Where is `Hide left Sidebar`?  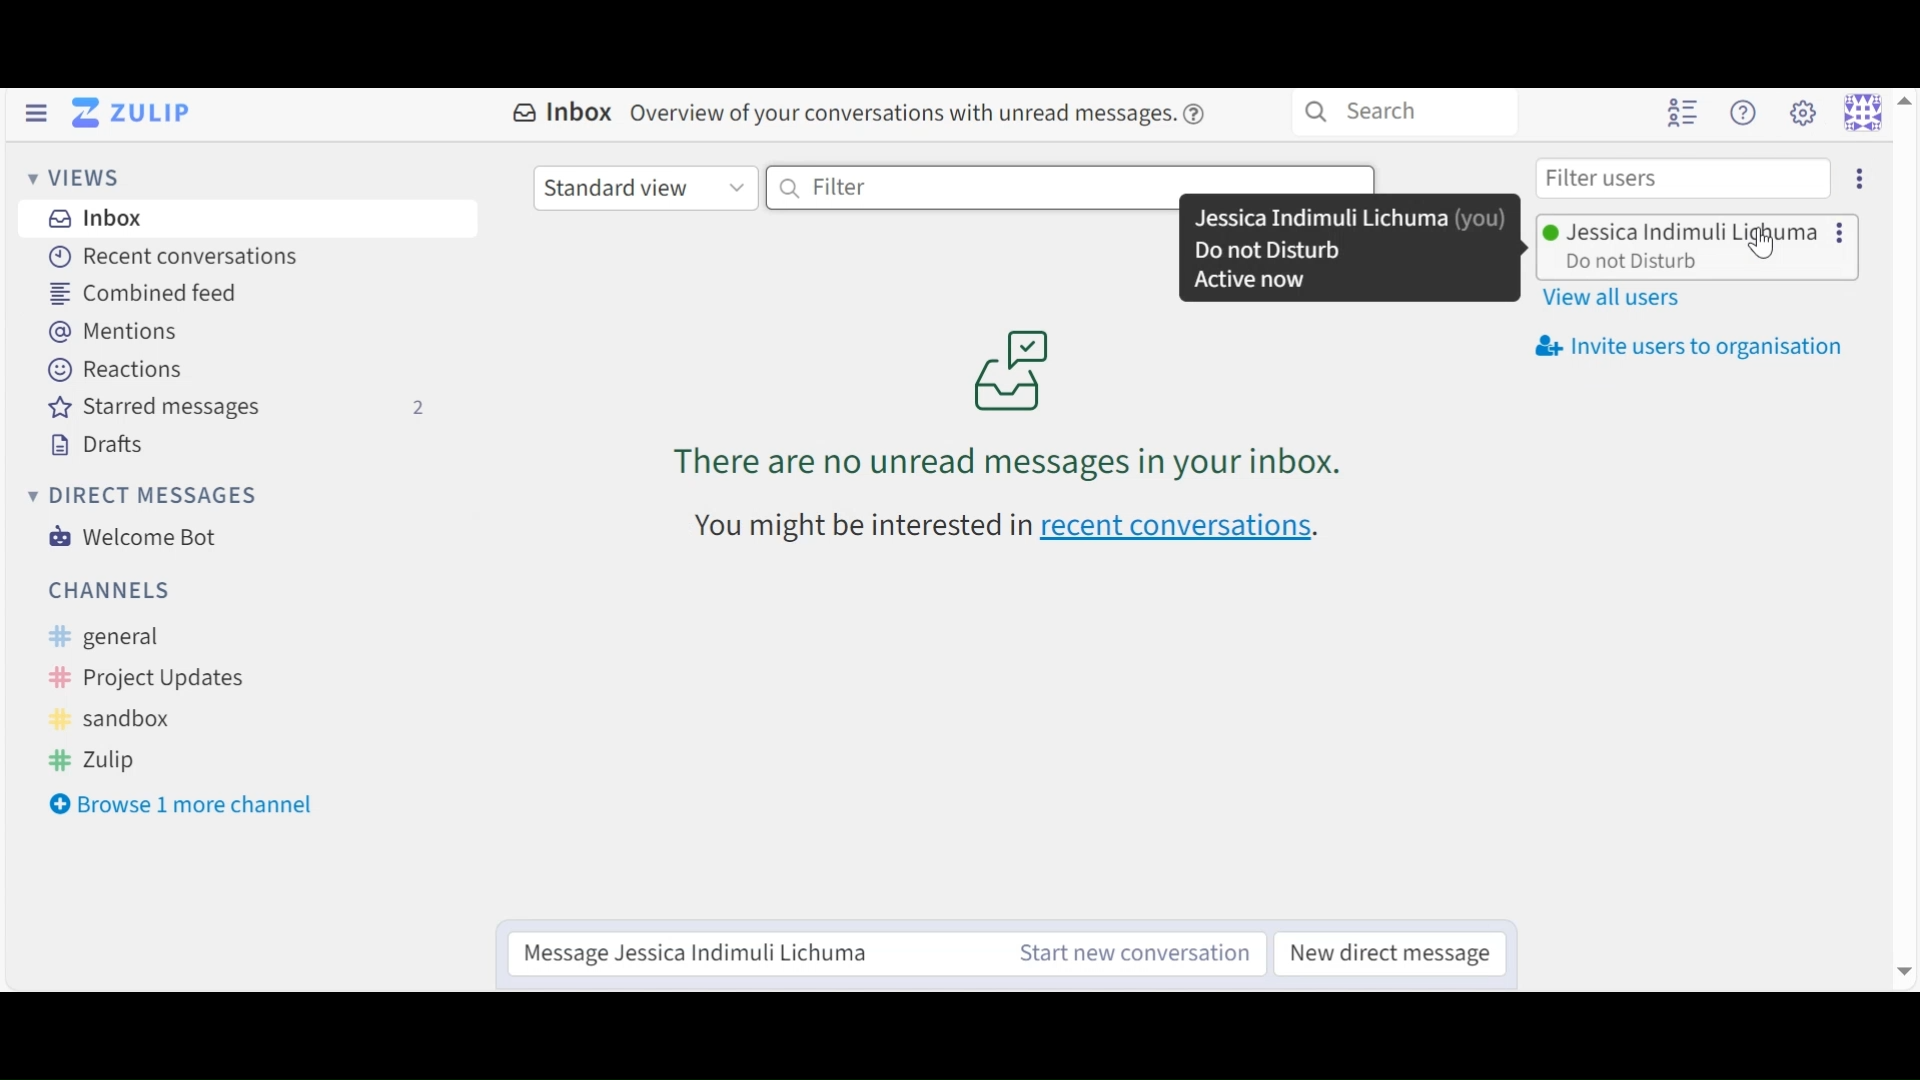
Hide left Sidebar is located at coordinates (35, 113).